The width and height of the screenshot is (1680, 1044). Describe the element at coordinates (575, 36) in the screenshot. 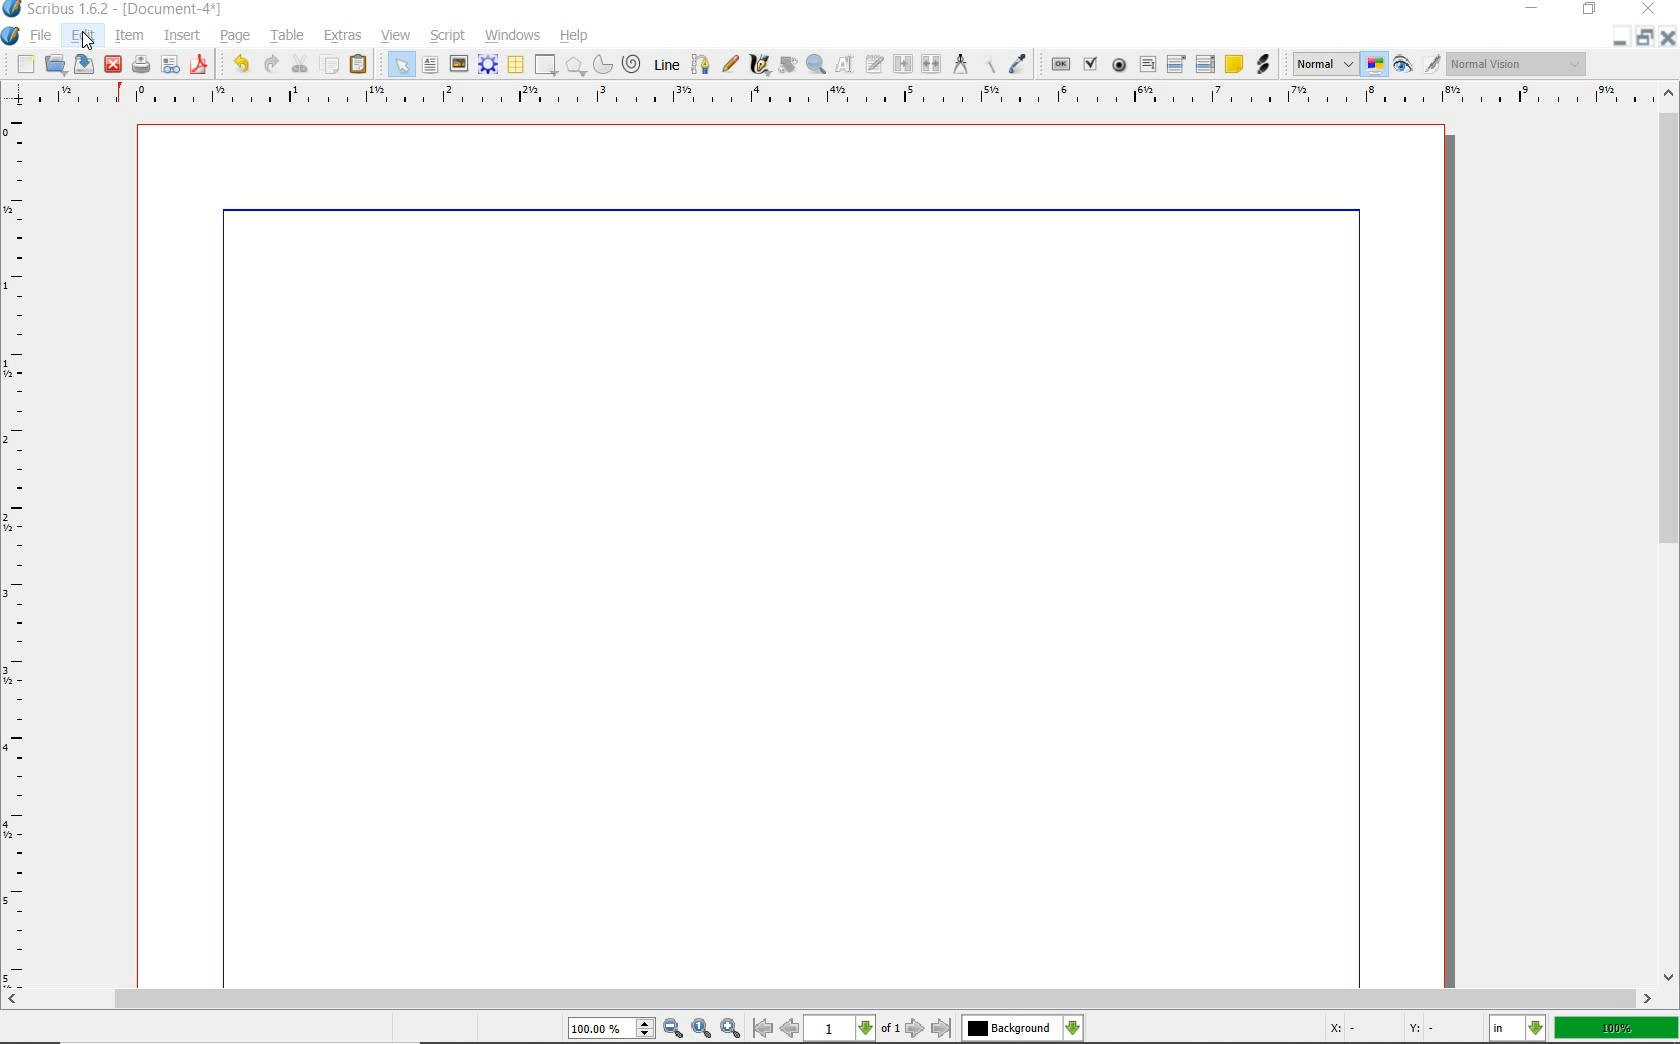

I see `help` at that location.